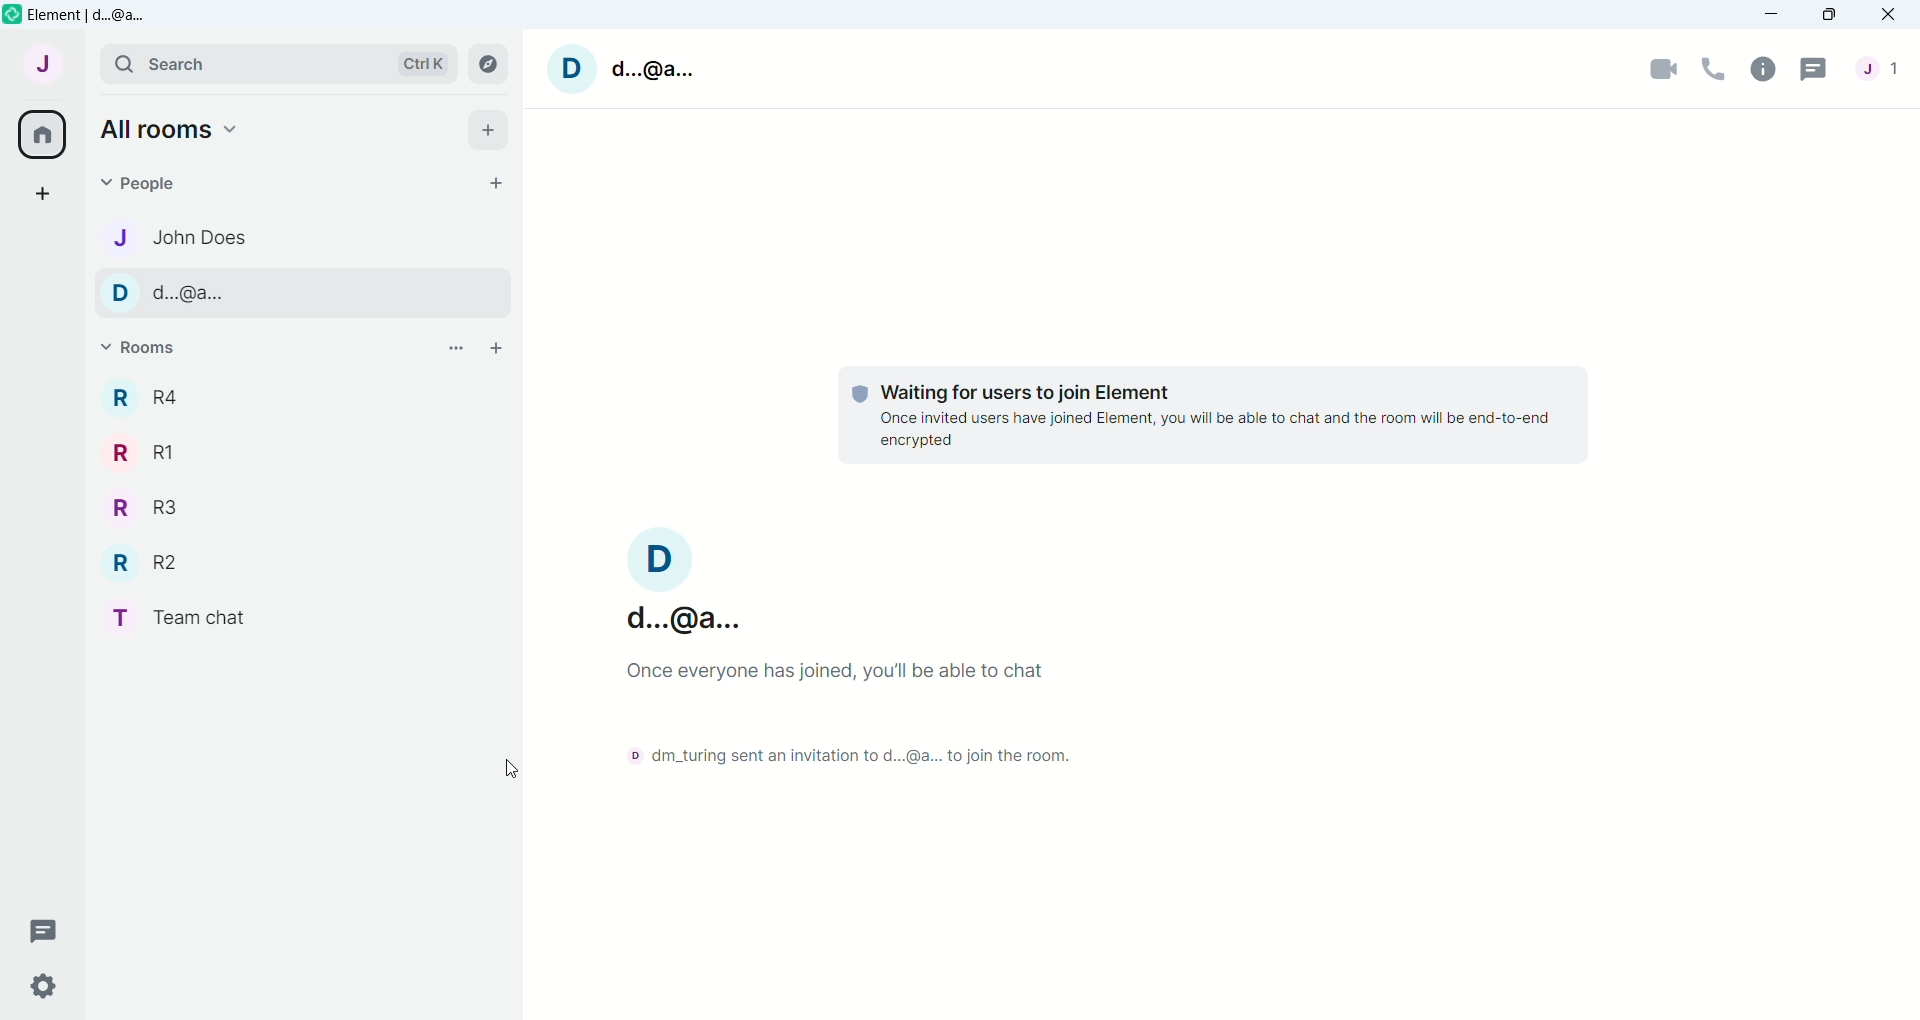 The height and width of the screenshot is (1020, 1920). Describe the element at coordinates (518, 770) in the screenshot. I see `Mouse cursor` at that location.